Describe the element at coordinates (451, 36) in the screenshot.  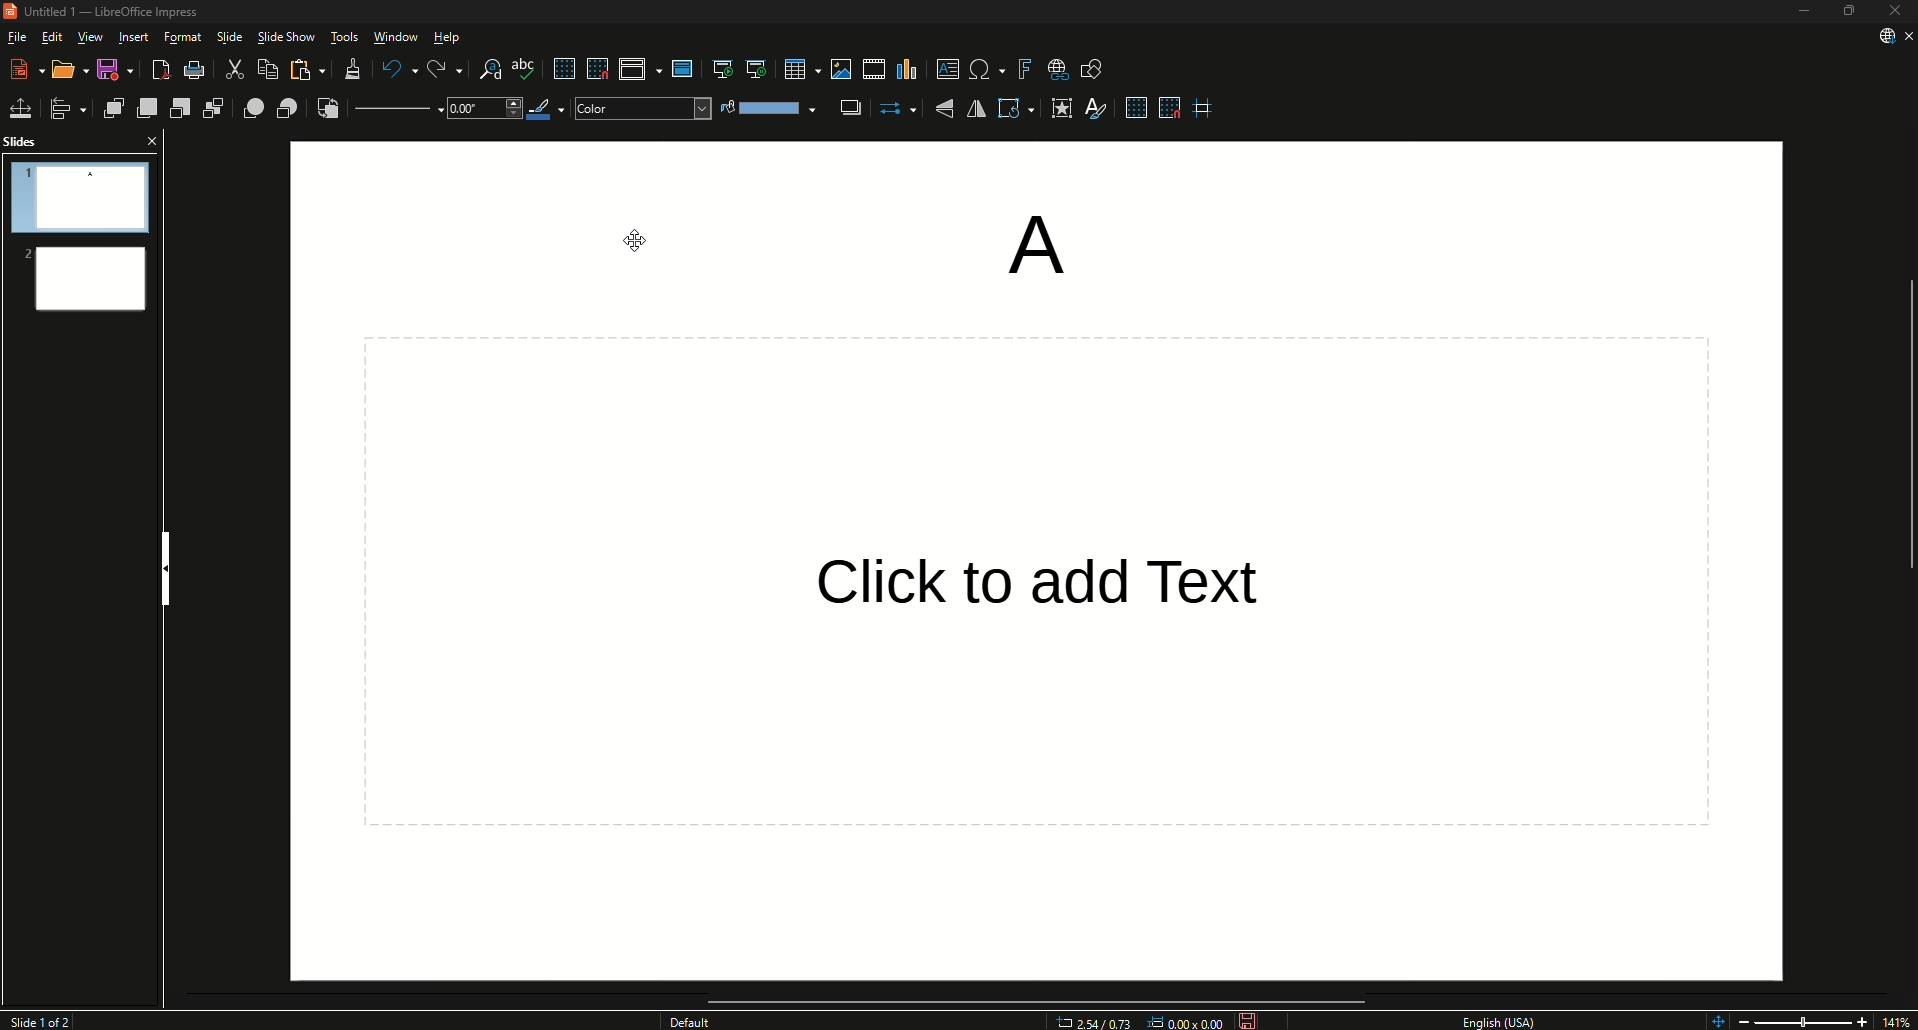
I see `Help` at that location.